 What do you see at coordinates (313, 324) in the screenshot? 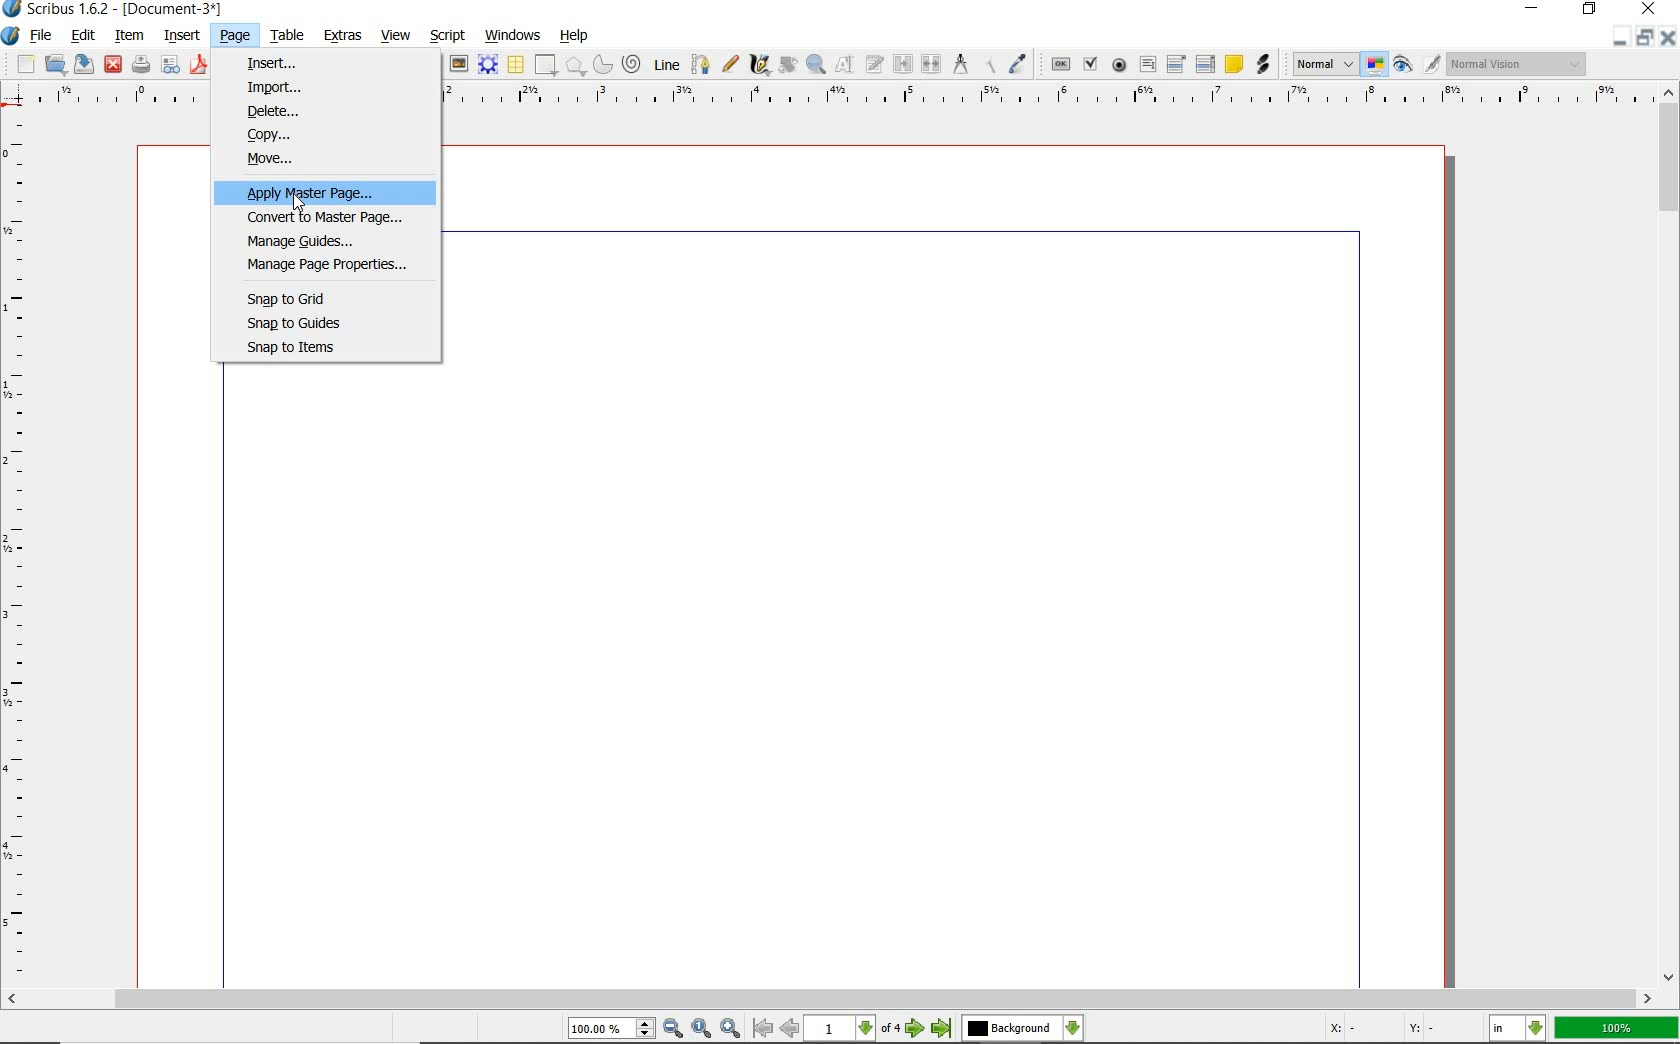
I see `snap to guides` at bounding box center [313, 324].